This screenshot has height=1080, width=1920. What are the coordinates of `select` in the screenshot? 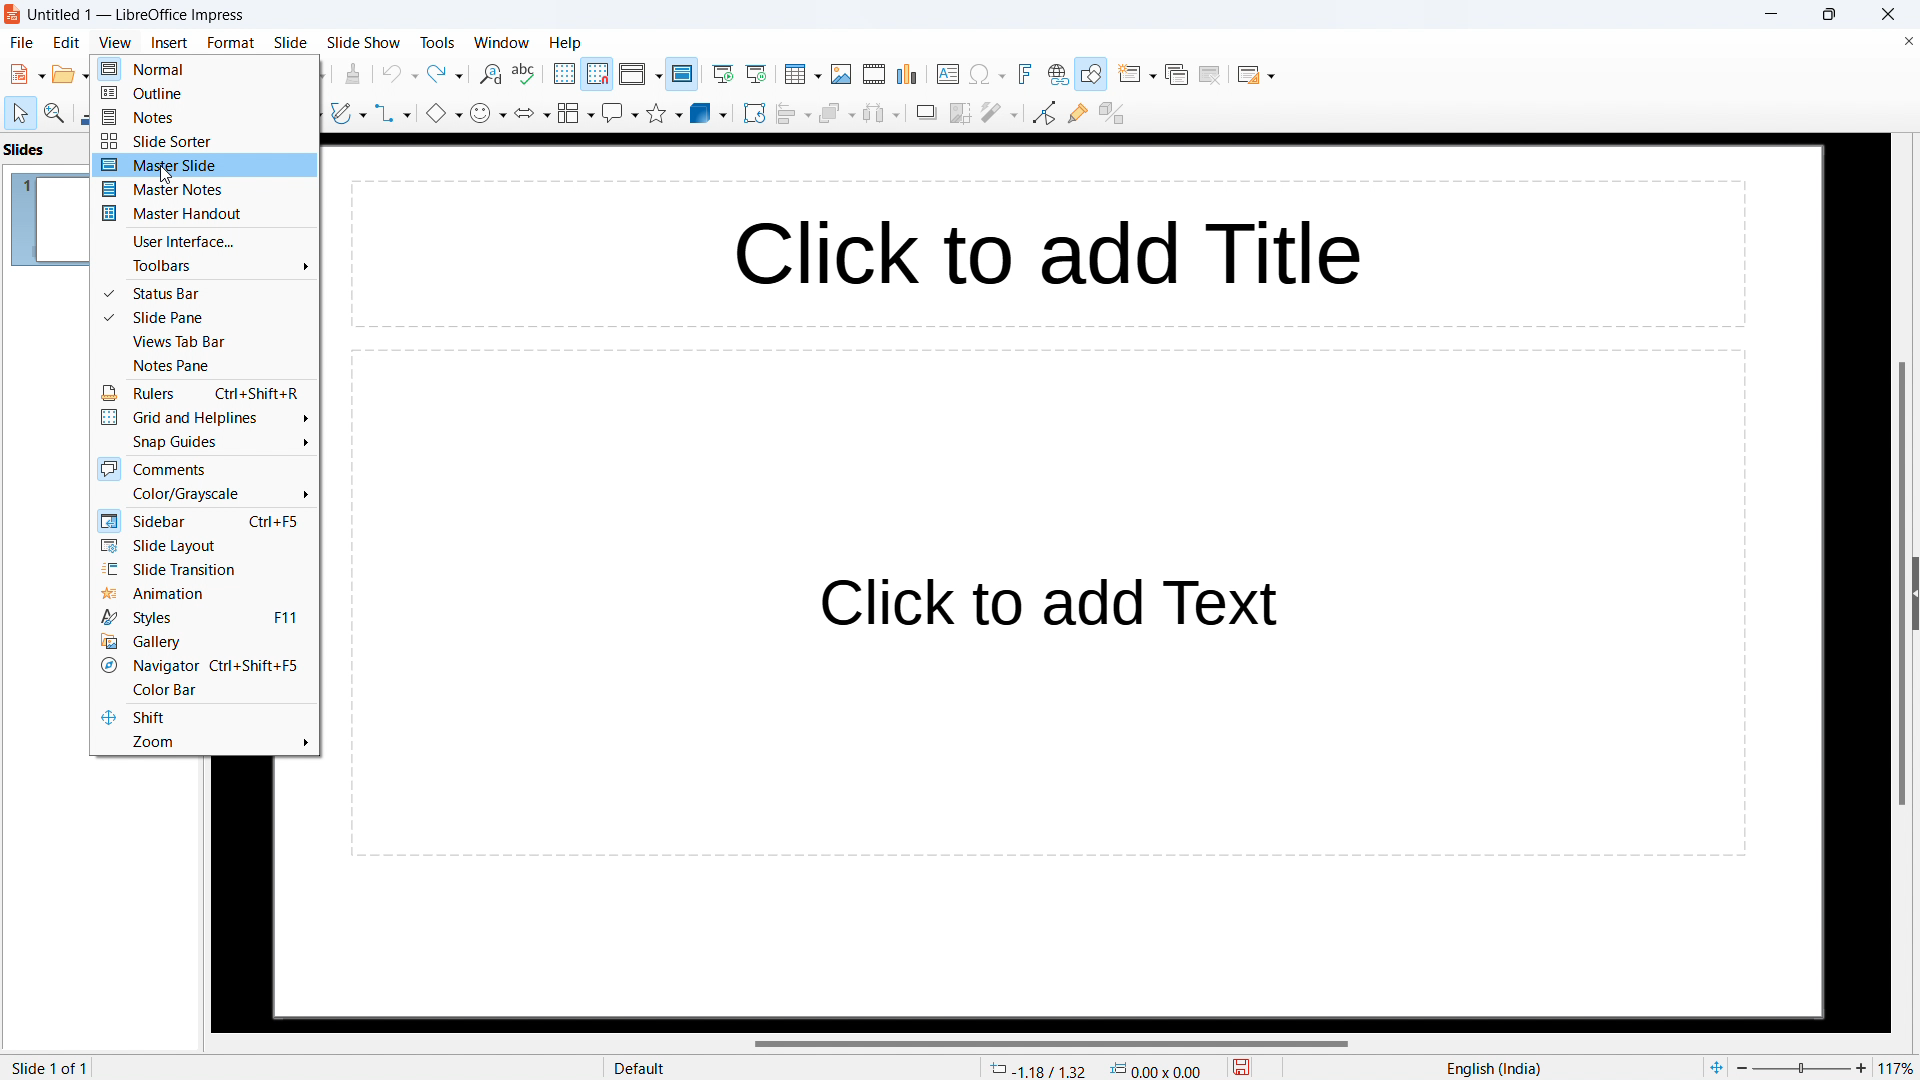 It's located at (22, 114).